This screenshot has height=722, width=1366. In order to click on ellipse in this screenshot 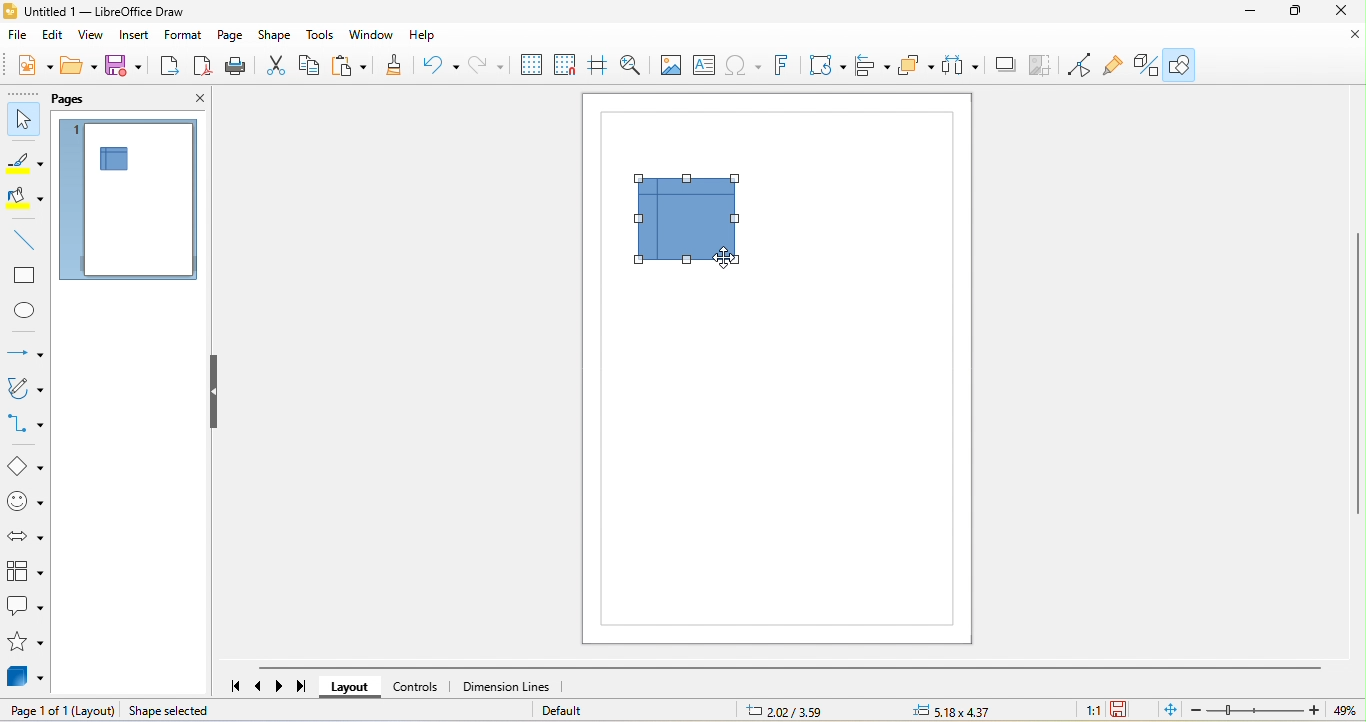, I will do `click(23, 310)`.